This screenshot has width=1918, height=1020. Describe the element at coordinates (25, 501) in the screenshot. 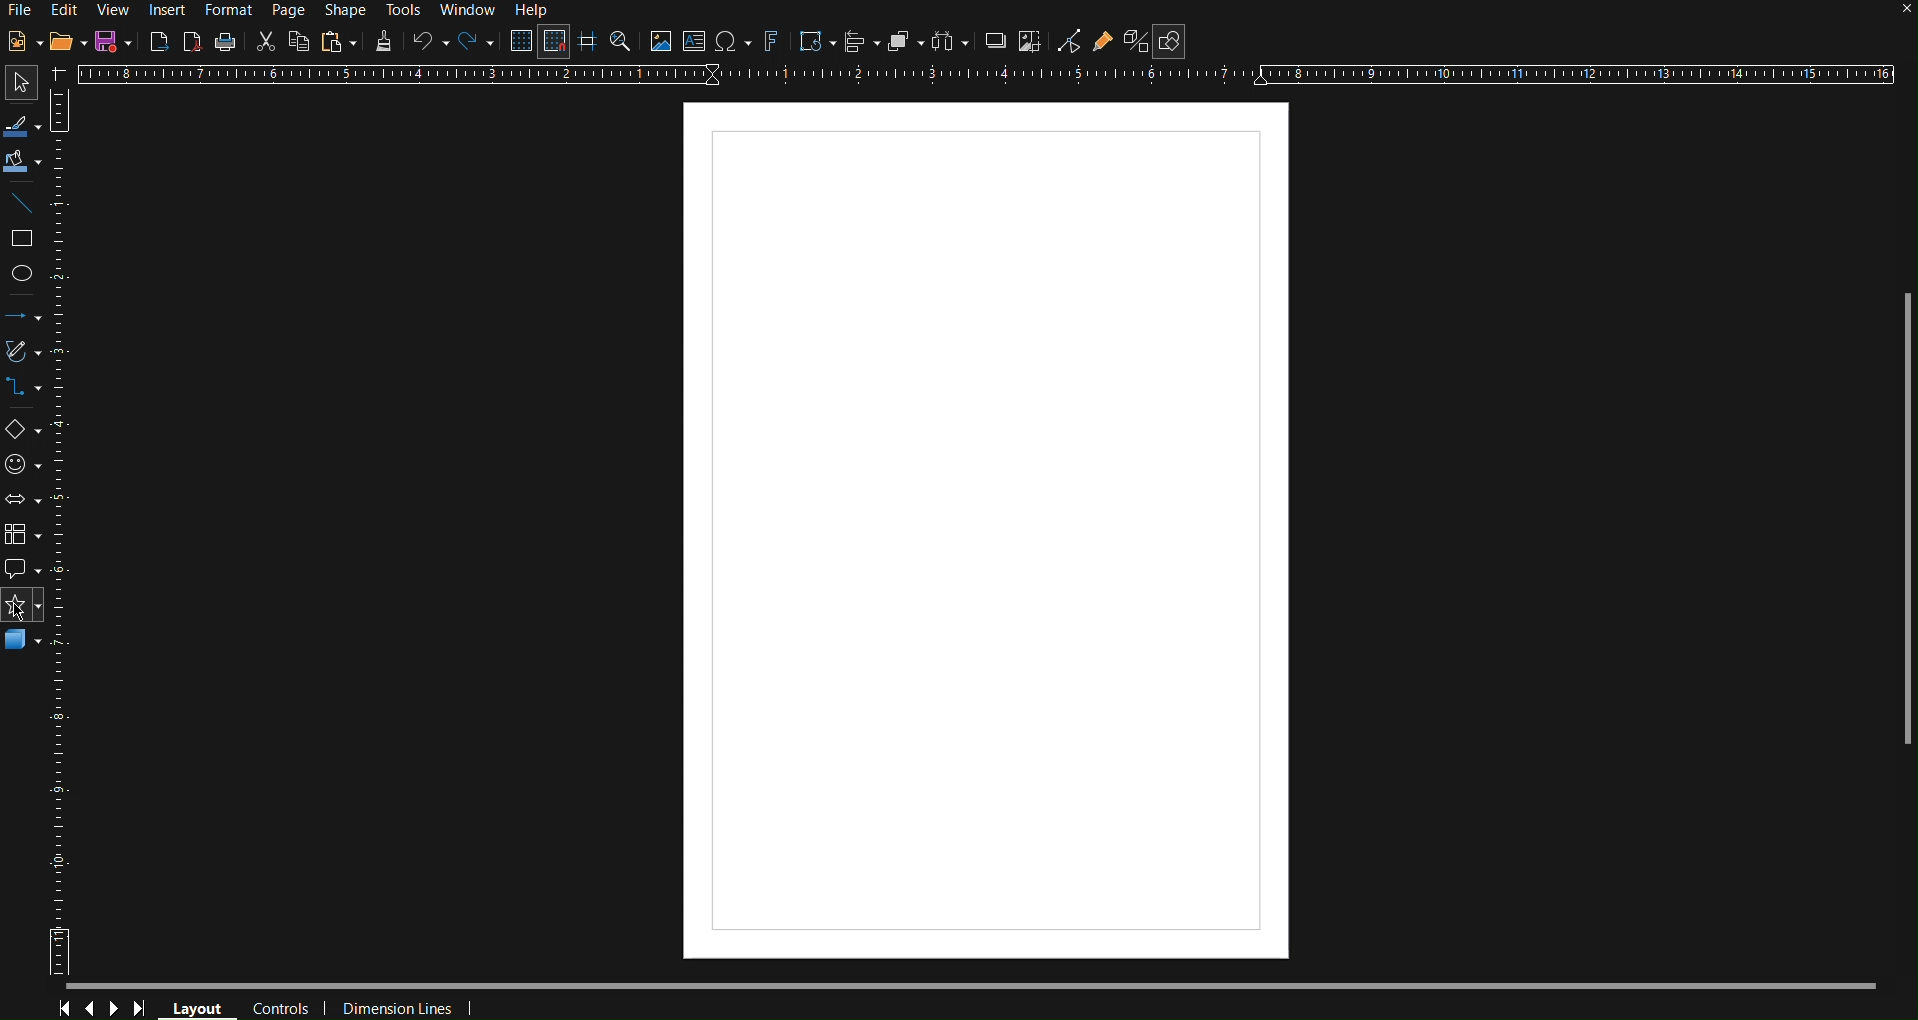

I see `Box Arrows` at that location.